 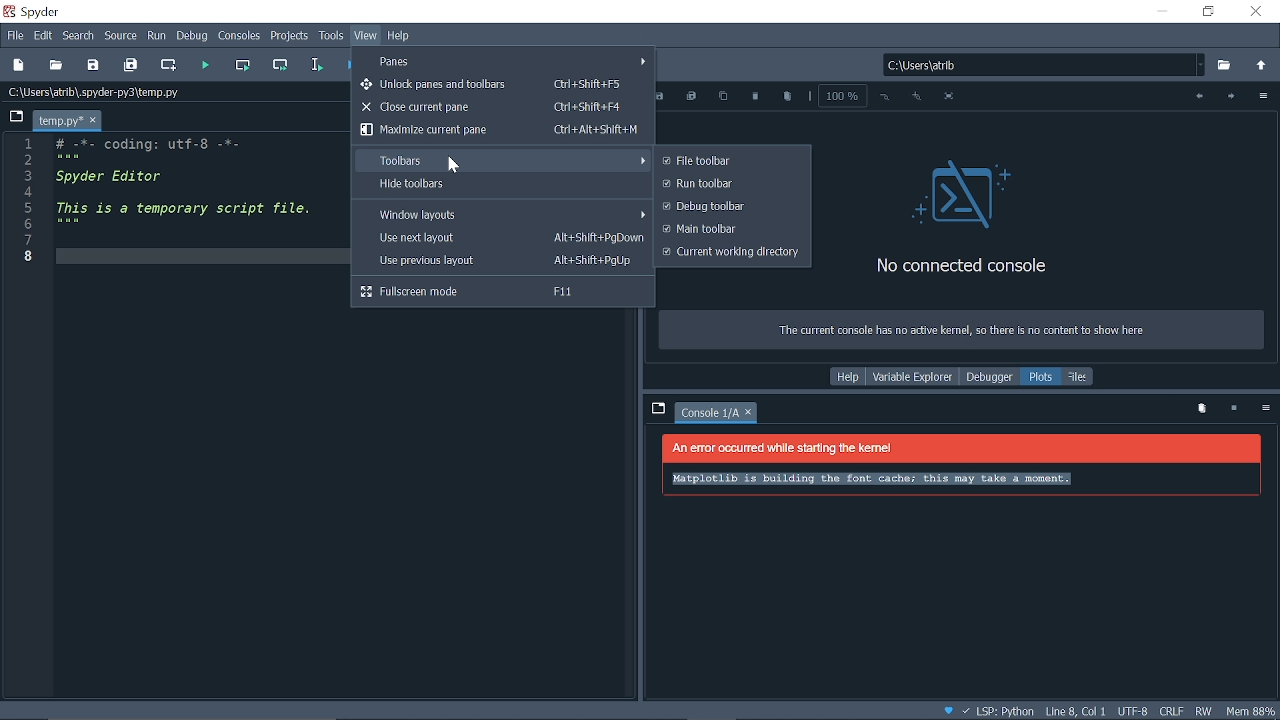 What do you see at coordinates (1161, 12) in the screenshot?
I see `Minimize` at bounding box center [1161, 12].